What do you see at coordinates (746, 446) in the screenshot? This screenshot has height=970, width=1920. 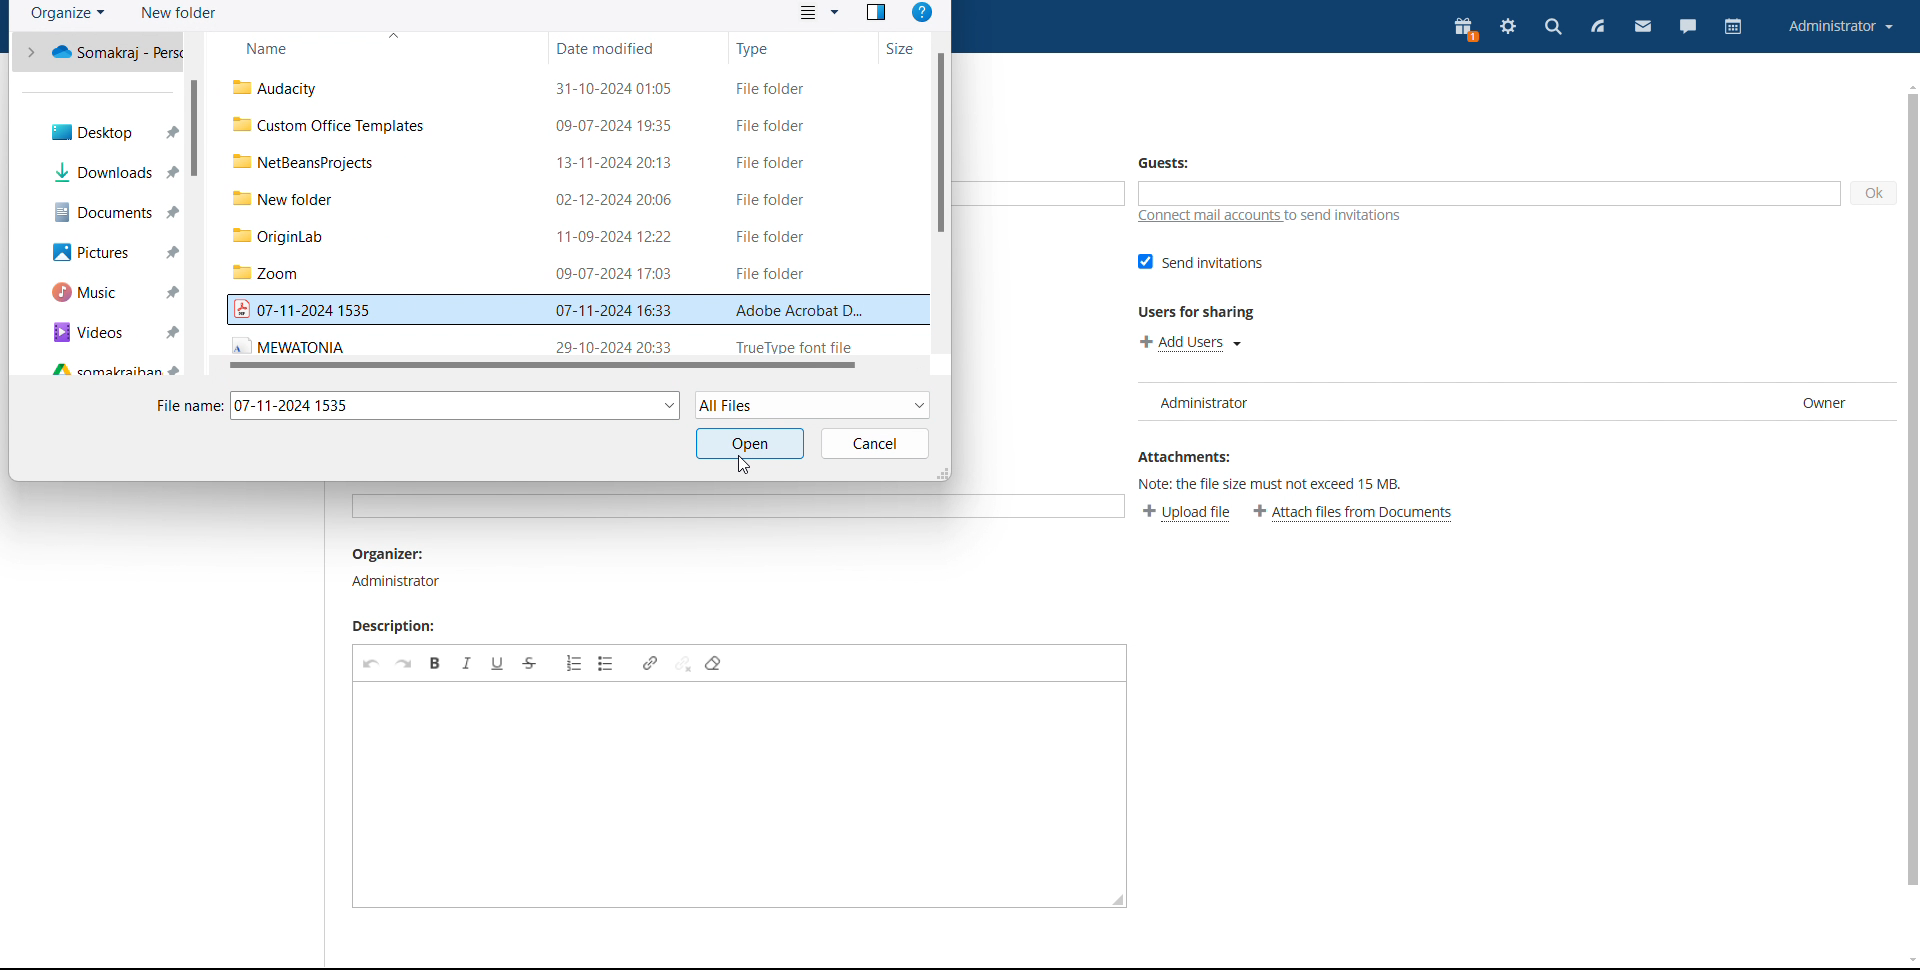 I see `` at bounding box center [746, 446].